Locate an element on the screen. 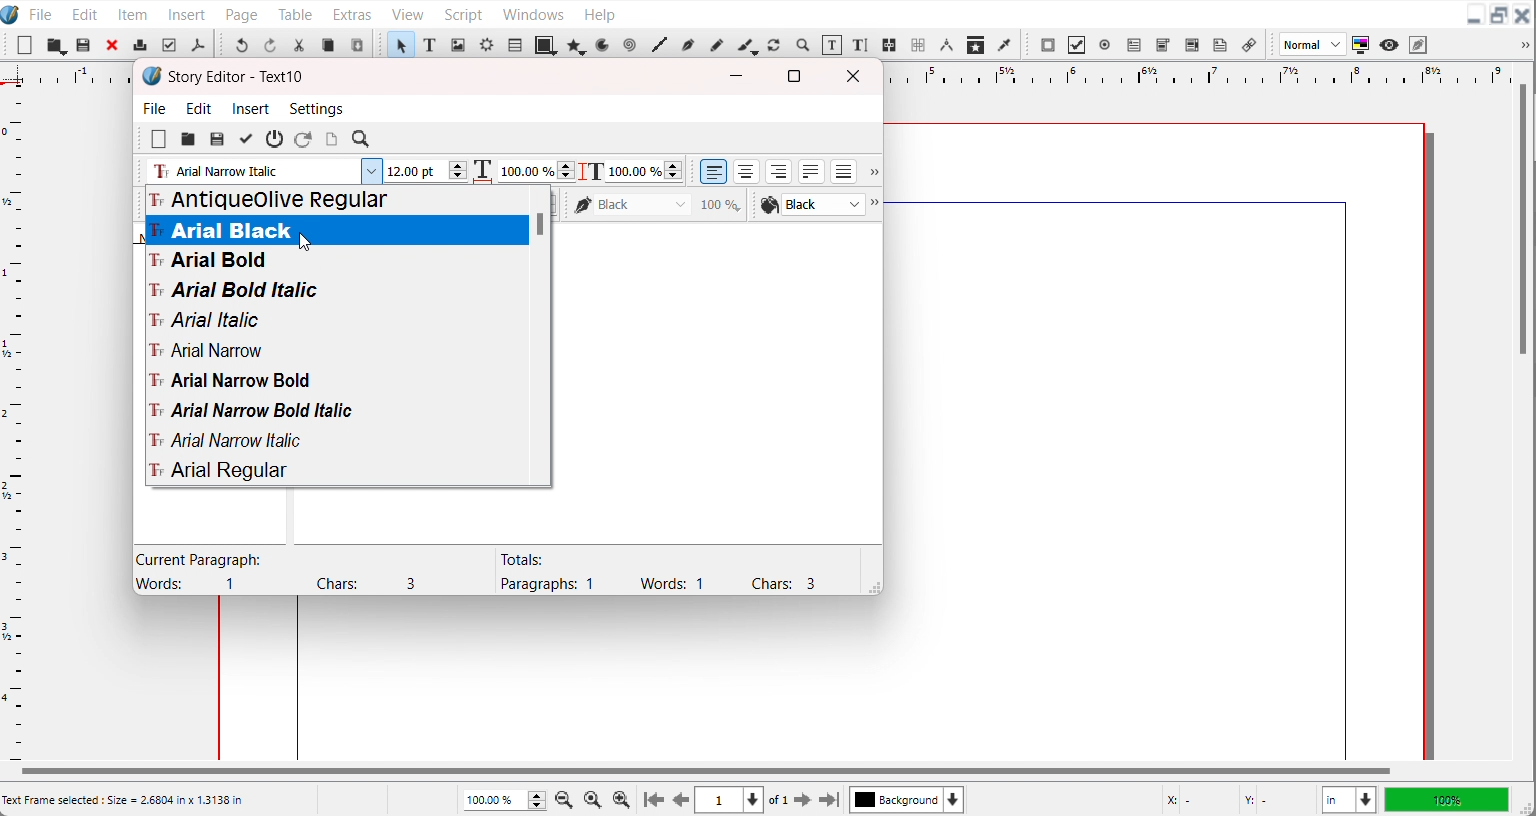 This screenshot has height=816, width=1536. Font is located at coordinates (336, 201).